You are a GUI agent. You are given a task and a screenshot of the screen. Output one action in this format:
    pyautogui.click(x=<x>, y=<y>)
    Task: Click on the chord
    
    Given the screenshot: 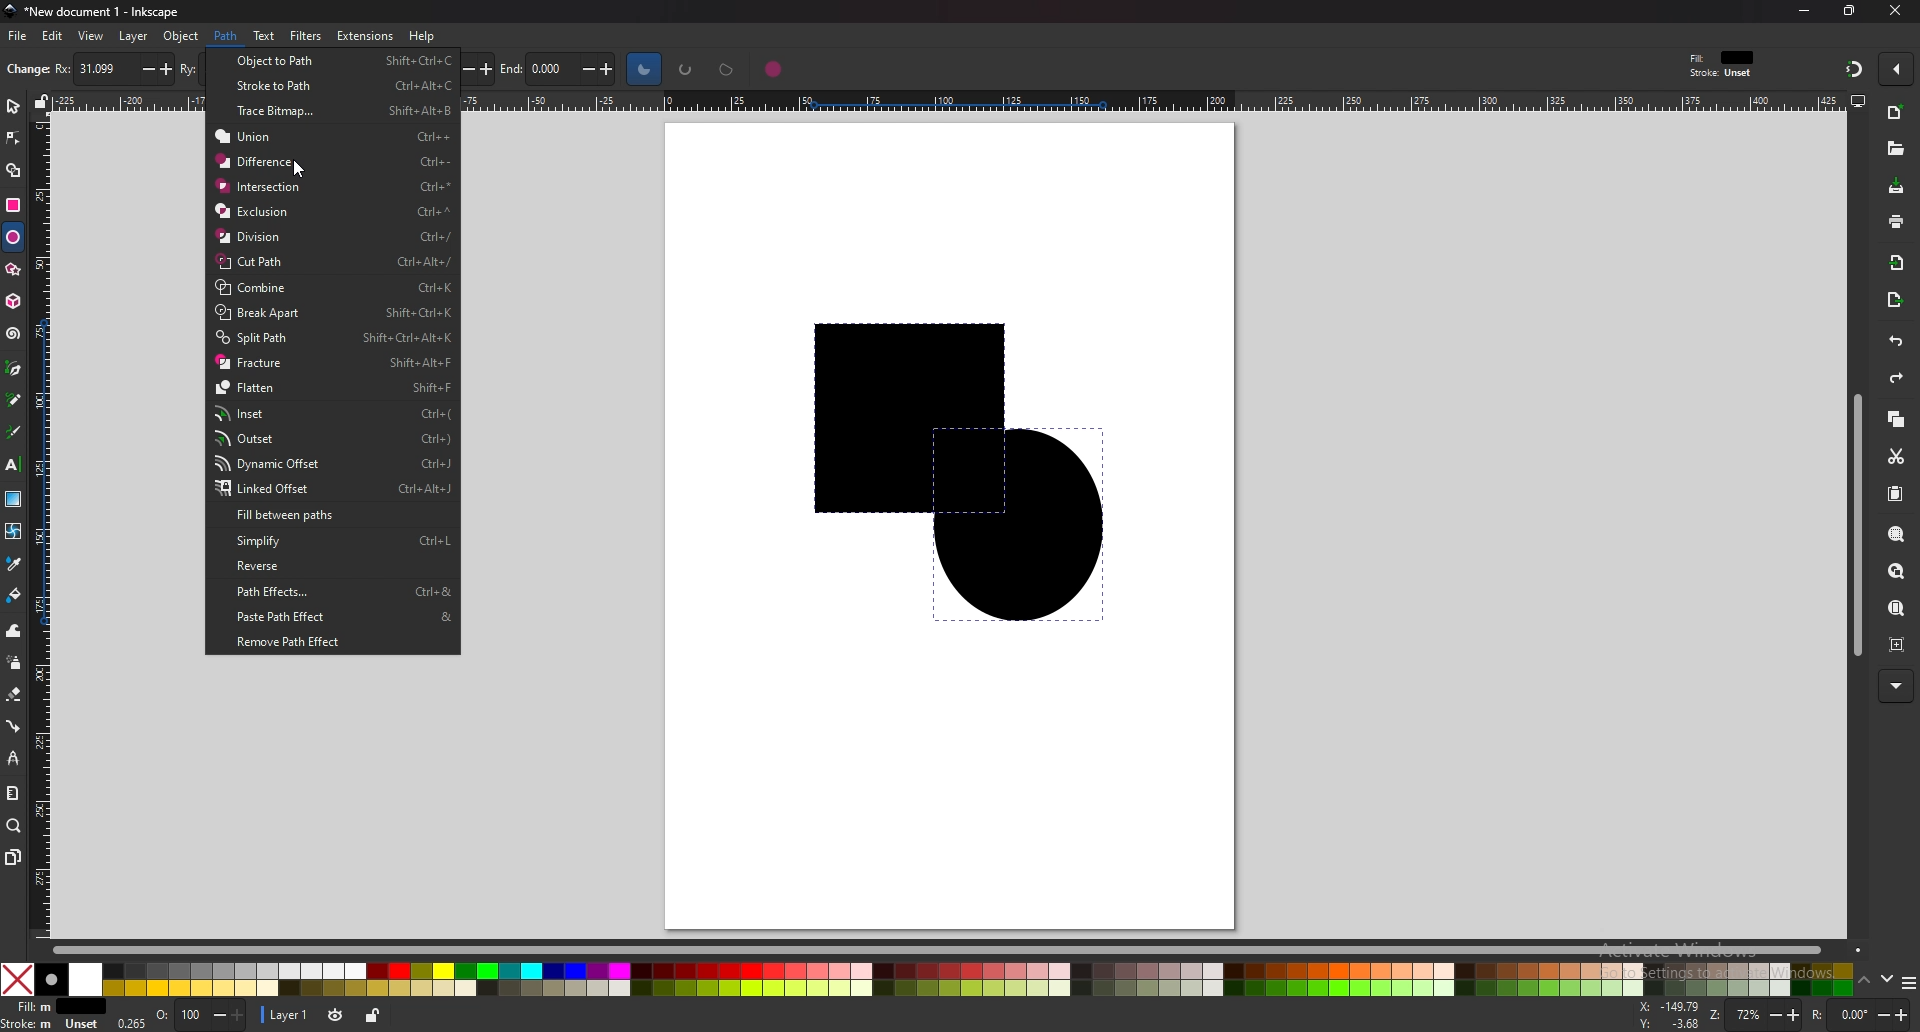 What is the action you would take?
    pyautogui.click(x=727, y=69)
    